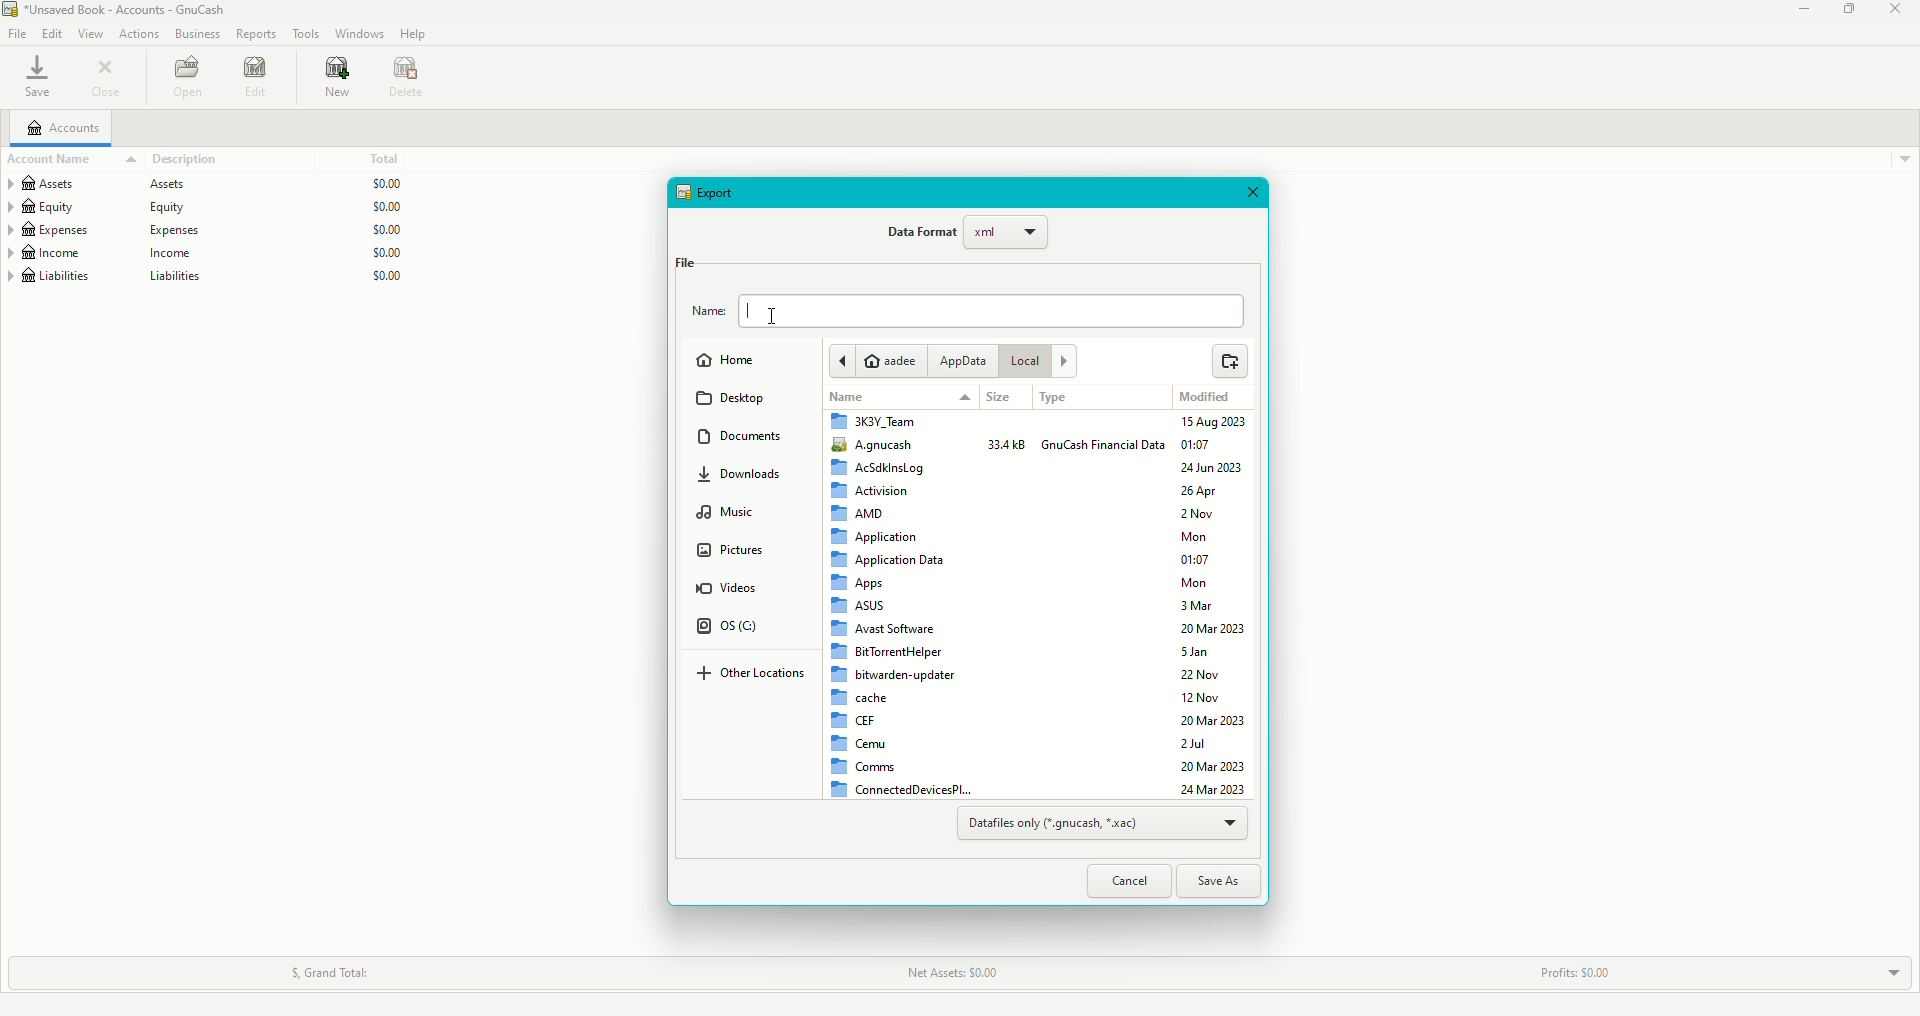 Image resolution: width=1920 pixels, height=1016 pixels. Describe the element at coordinates (1848, 10) in the screenshot. I see `Restore` at that location.